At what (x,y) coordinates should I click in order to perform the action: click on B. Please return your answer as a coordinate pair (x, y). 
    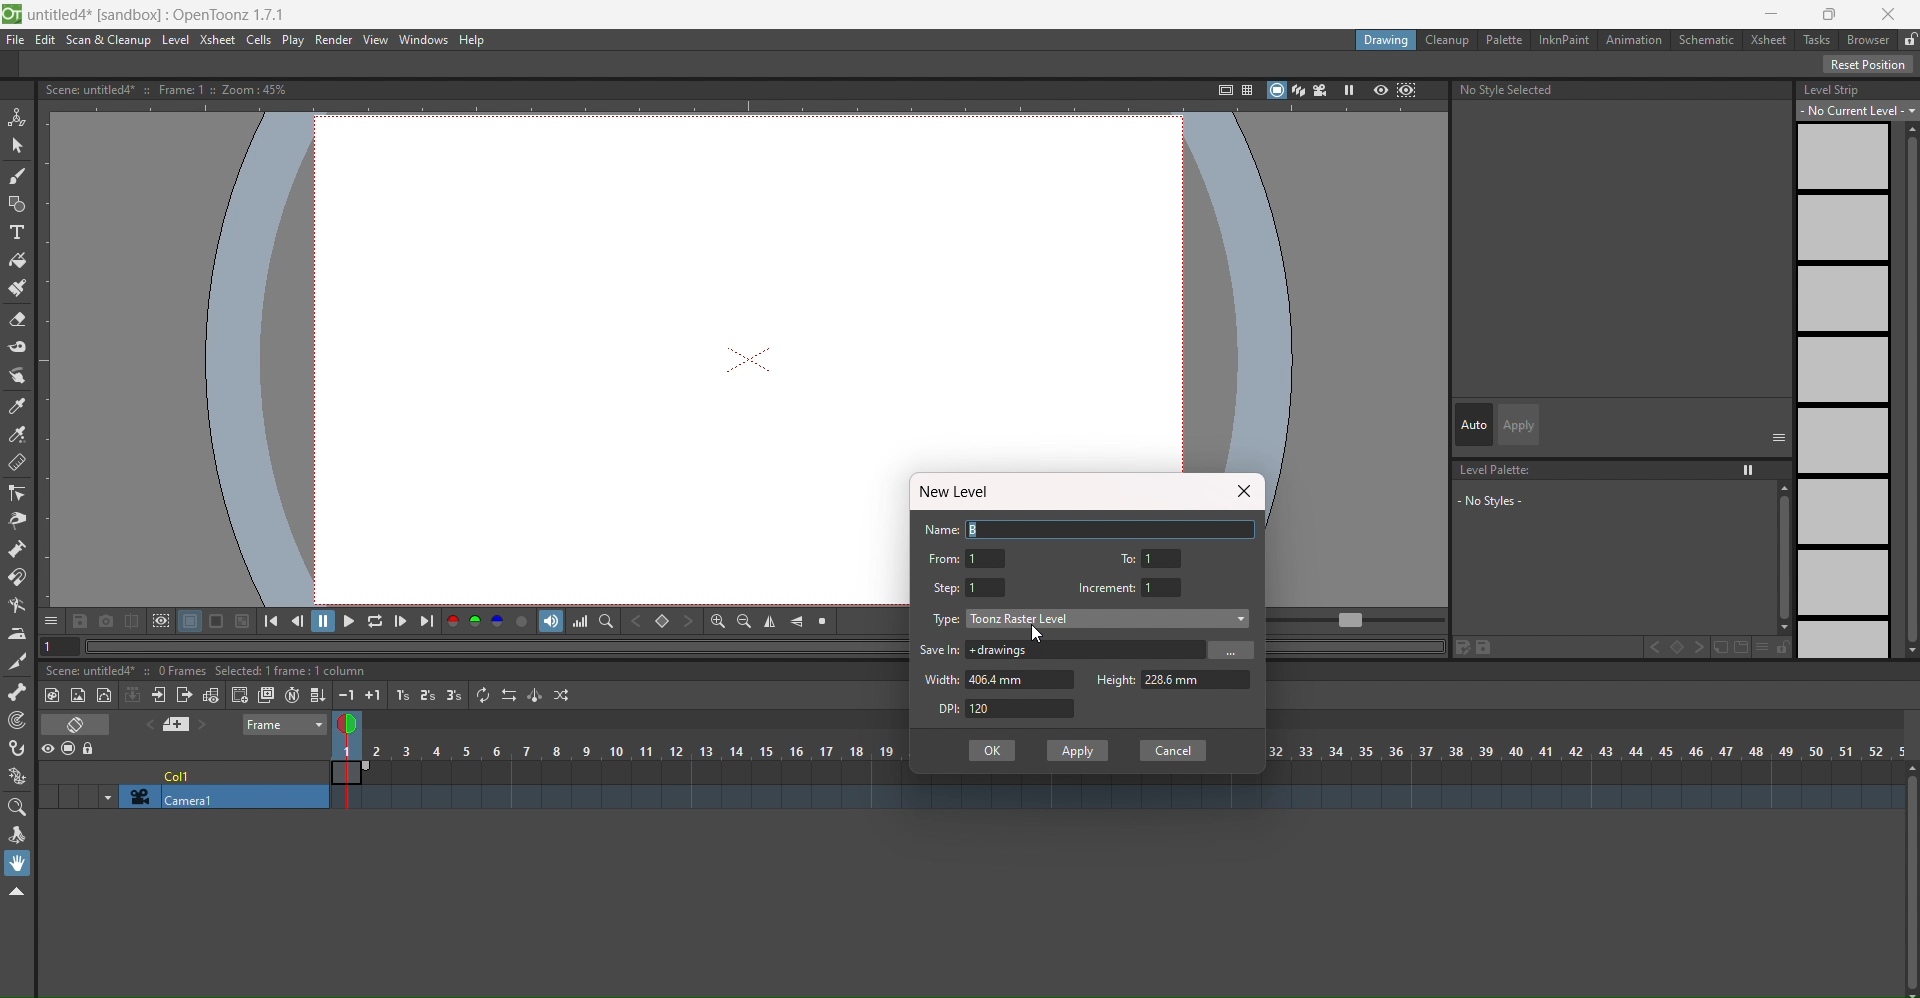
    Looking at the image, I should click on (1114, 528).